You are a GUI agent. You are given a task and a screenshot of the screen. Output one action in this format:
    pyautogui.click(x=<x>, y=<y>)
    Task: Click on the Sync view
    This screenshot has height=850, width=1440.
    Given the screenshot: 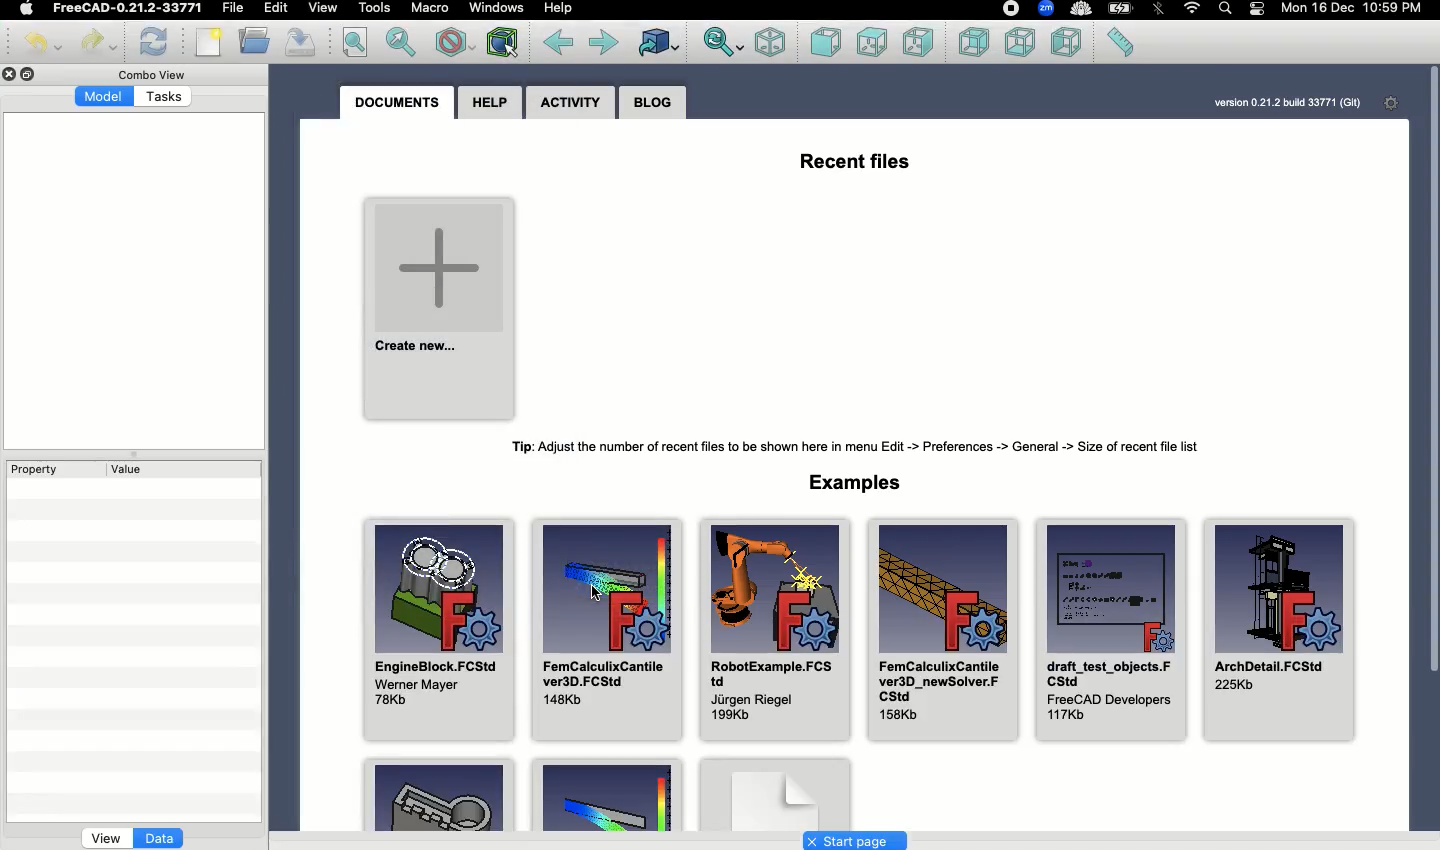 What is the action you would take?
    pyautogui.click(x=728, y=47)
    